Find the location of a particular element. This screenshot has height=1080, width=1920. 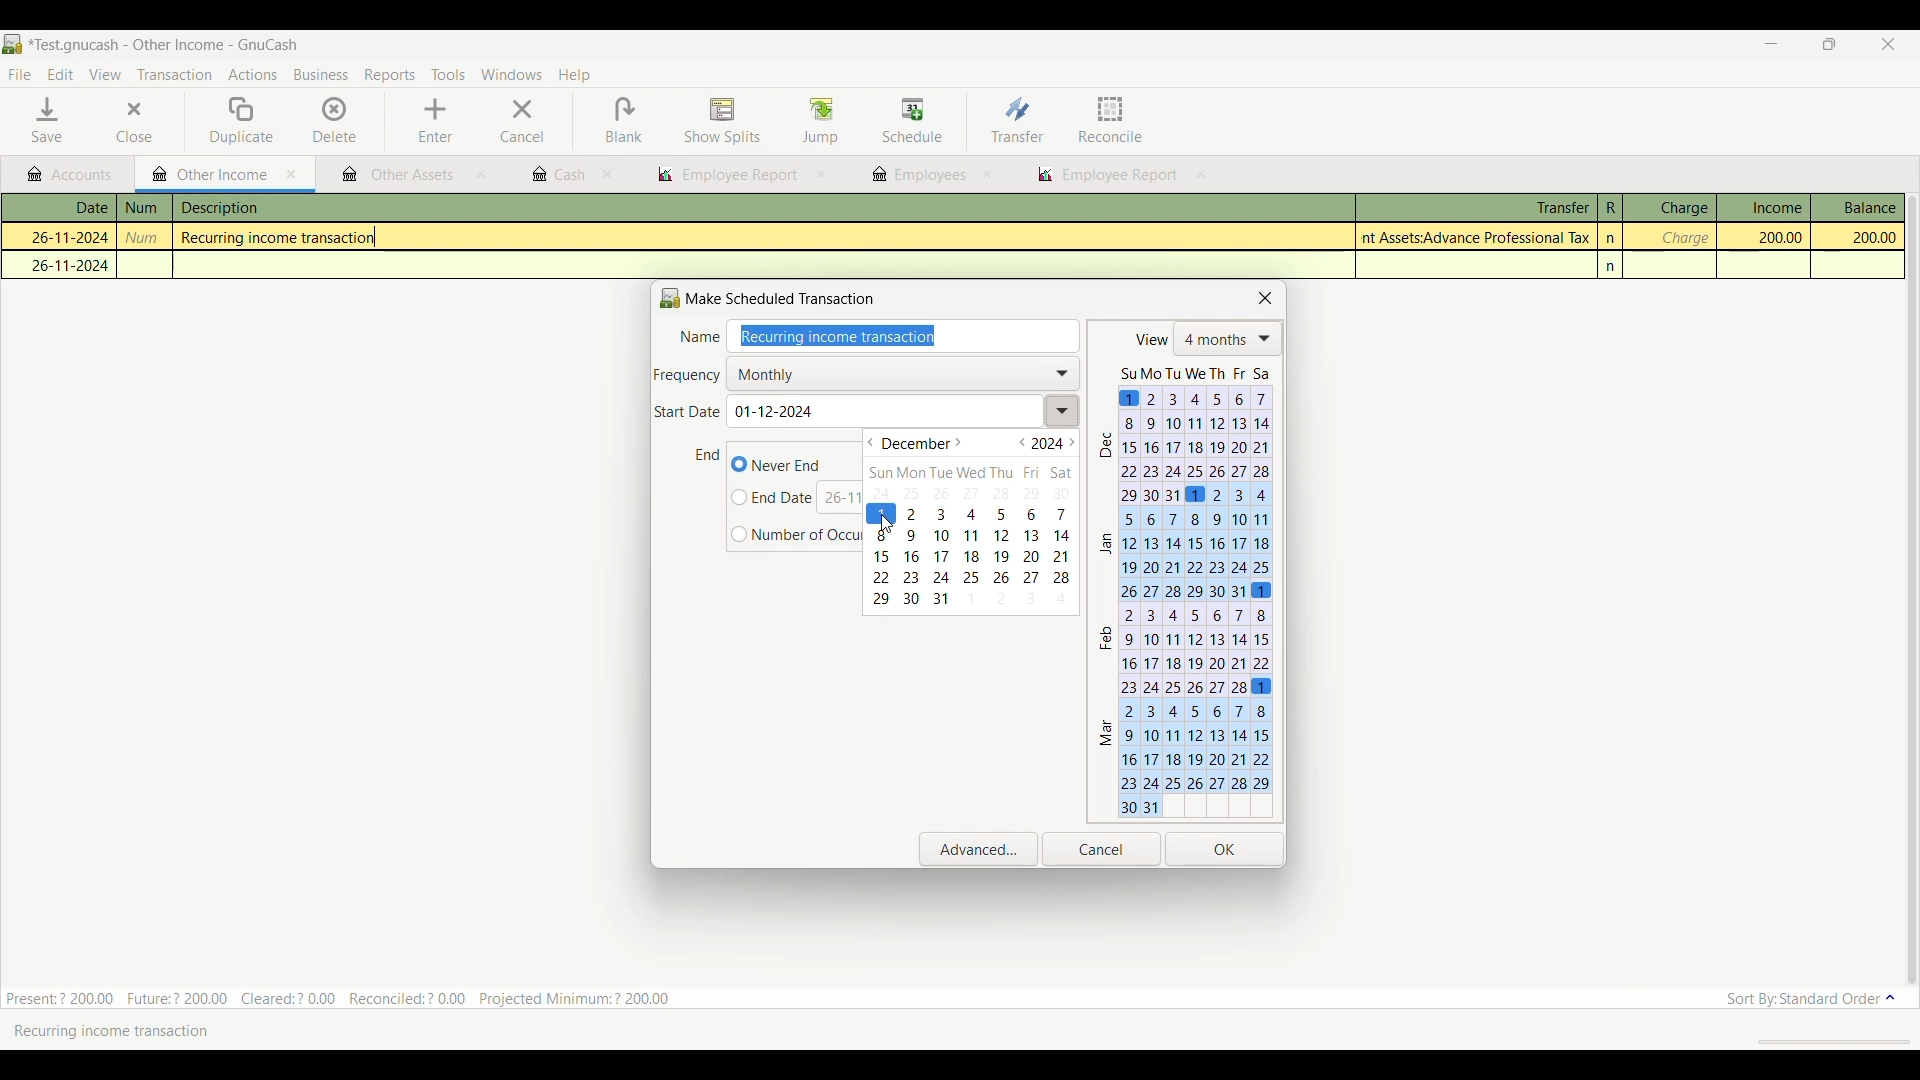

Jump is located at coordinates (820, 120).